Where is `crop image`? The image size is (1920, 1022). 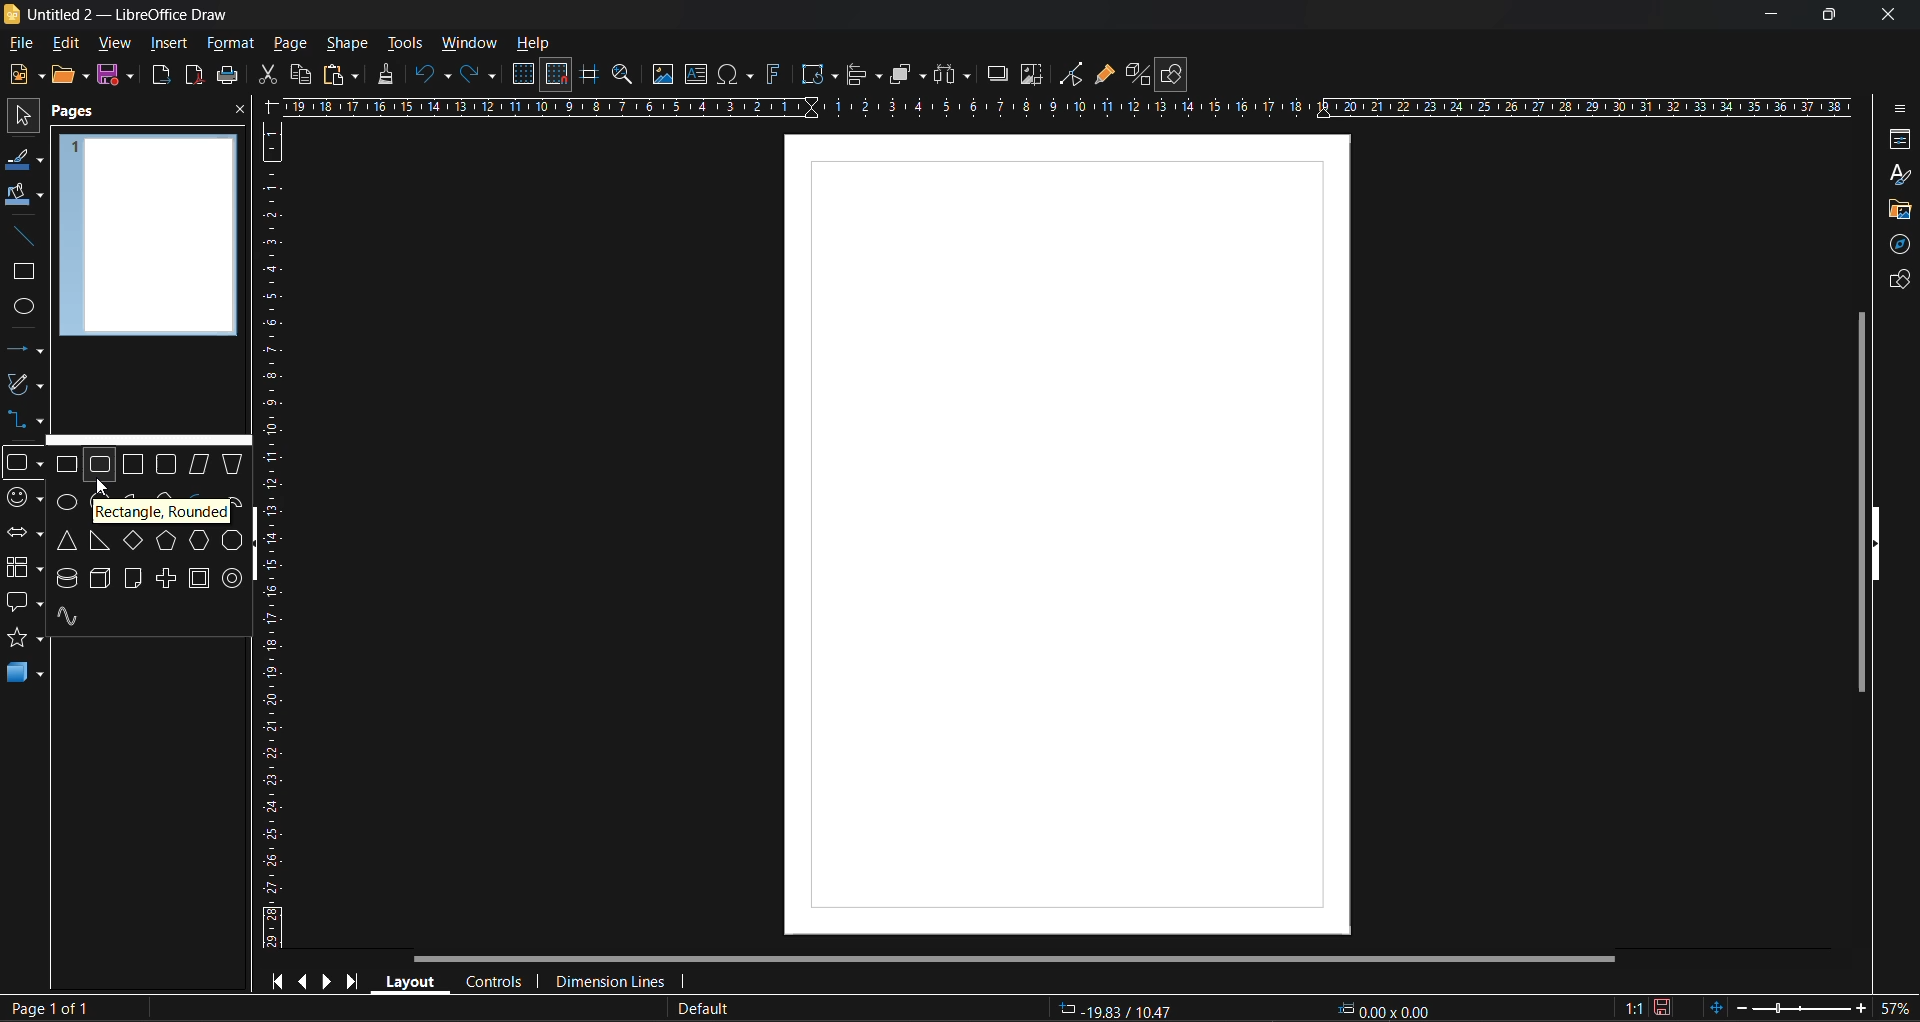 crop image is located at coordinates (1033, 75).